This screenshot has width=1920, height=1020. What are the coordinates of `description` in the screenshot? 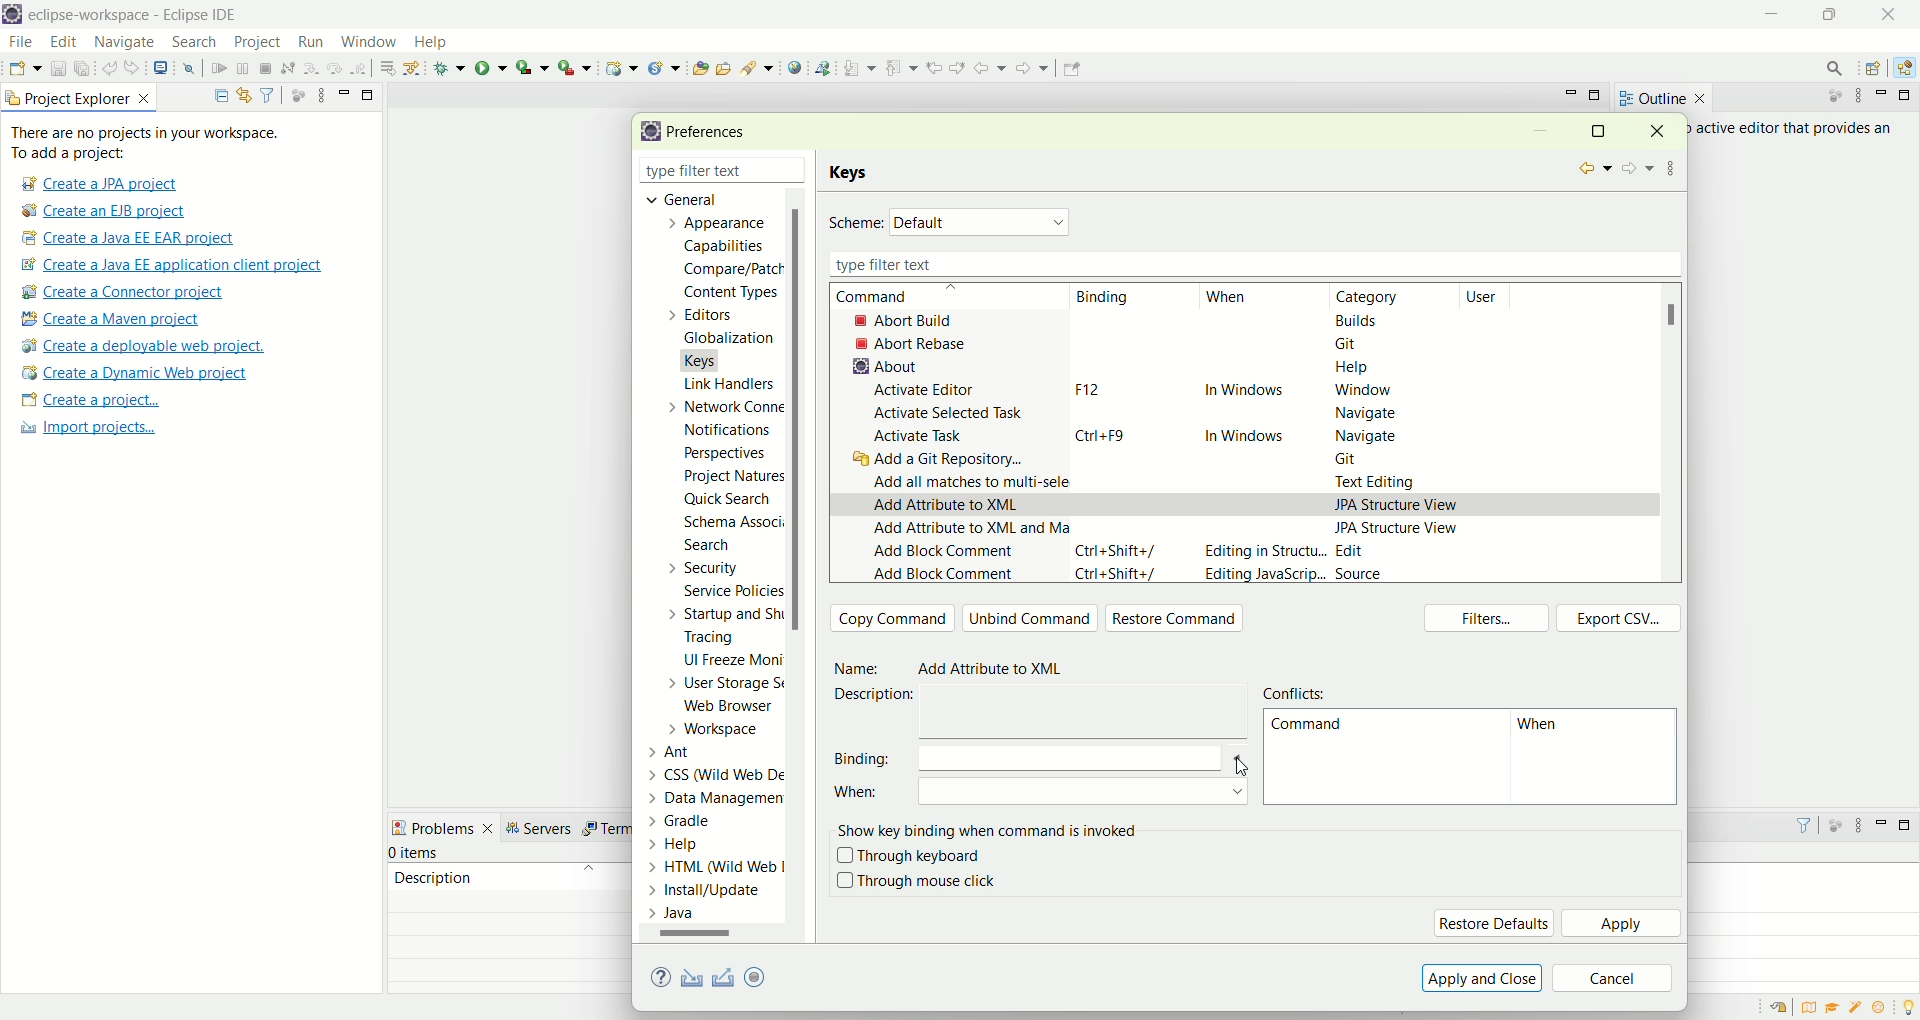 It's located at (881, 695).